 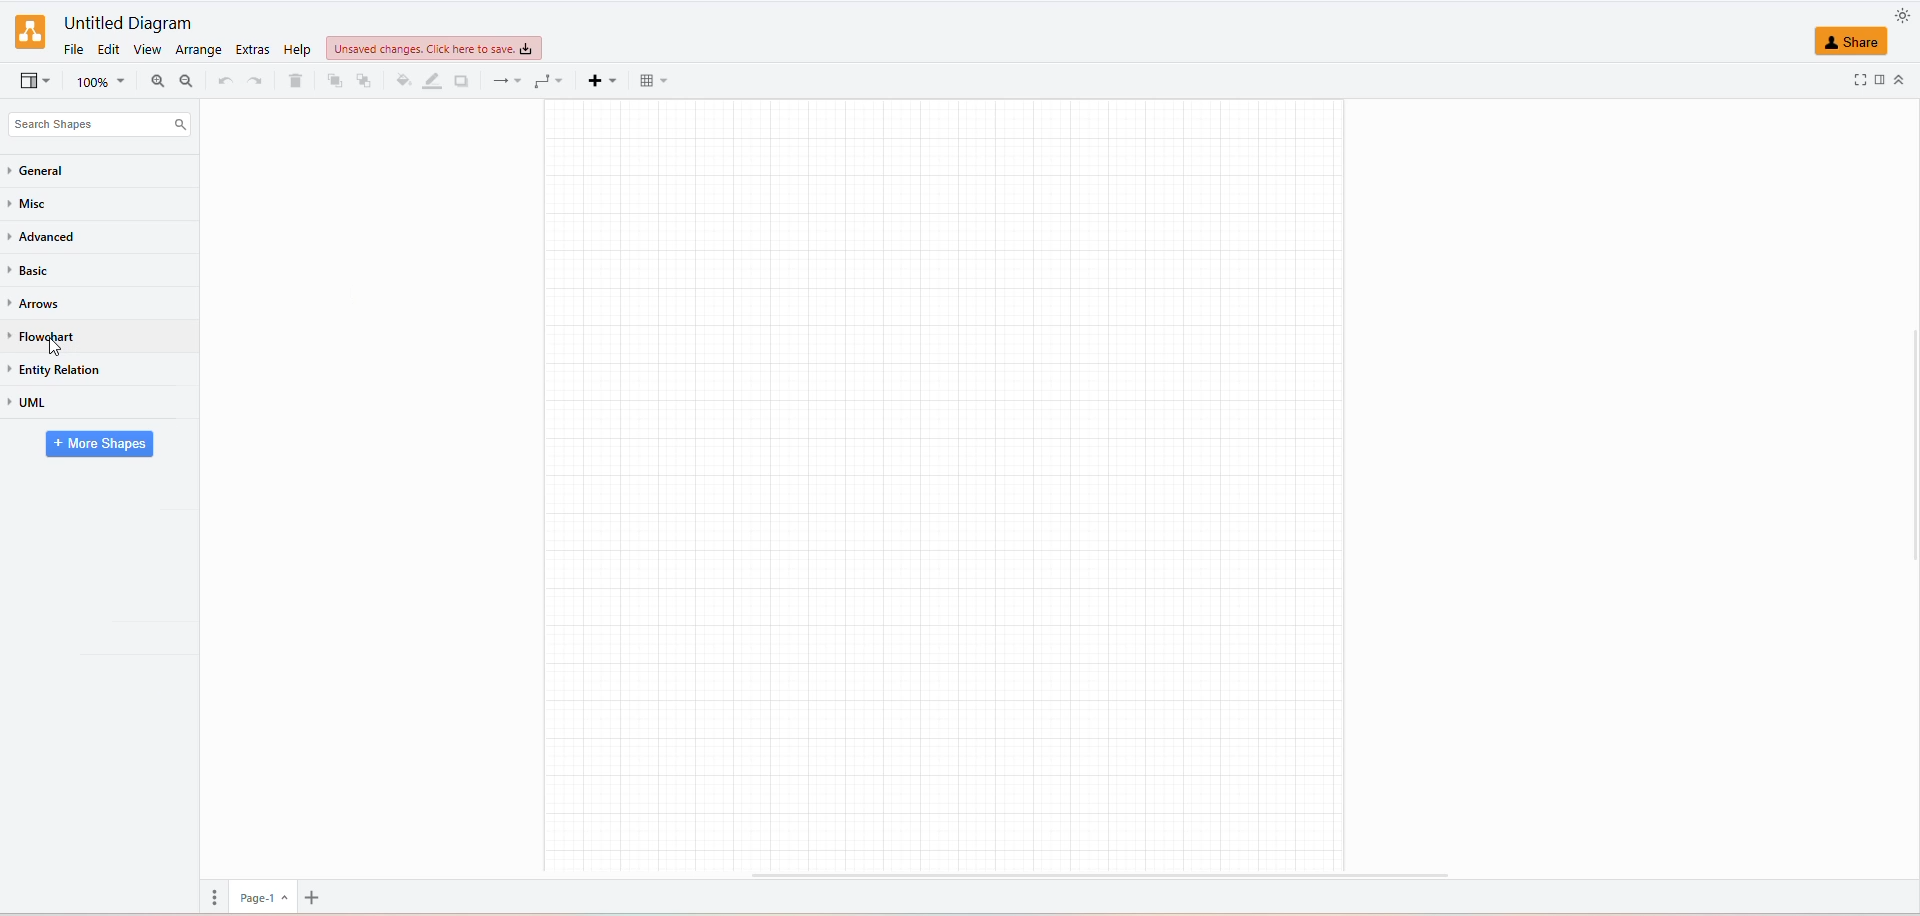 What do you see at coordinates (204, 48) in the screenshot?
I see `` at bounding box center [204, 48].